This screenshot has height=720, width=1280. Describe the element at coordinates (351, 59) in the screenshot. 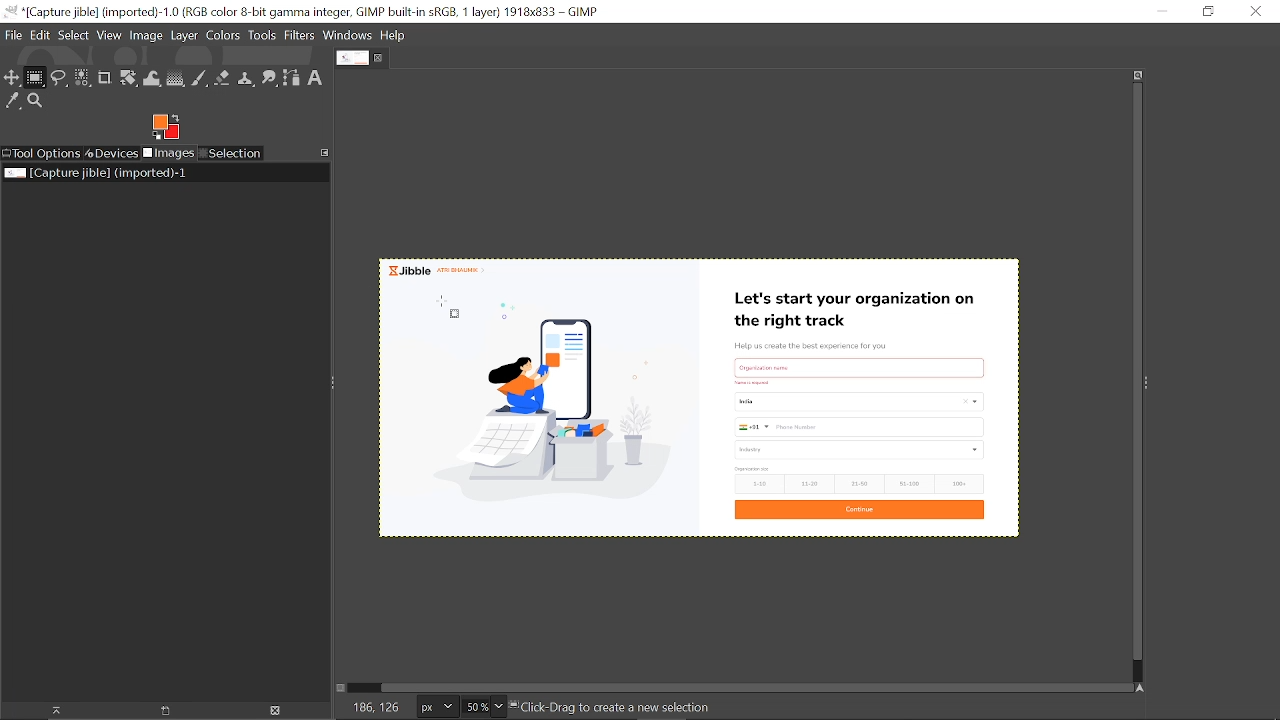

I see `Current tab` at that location.